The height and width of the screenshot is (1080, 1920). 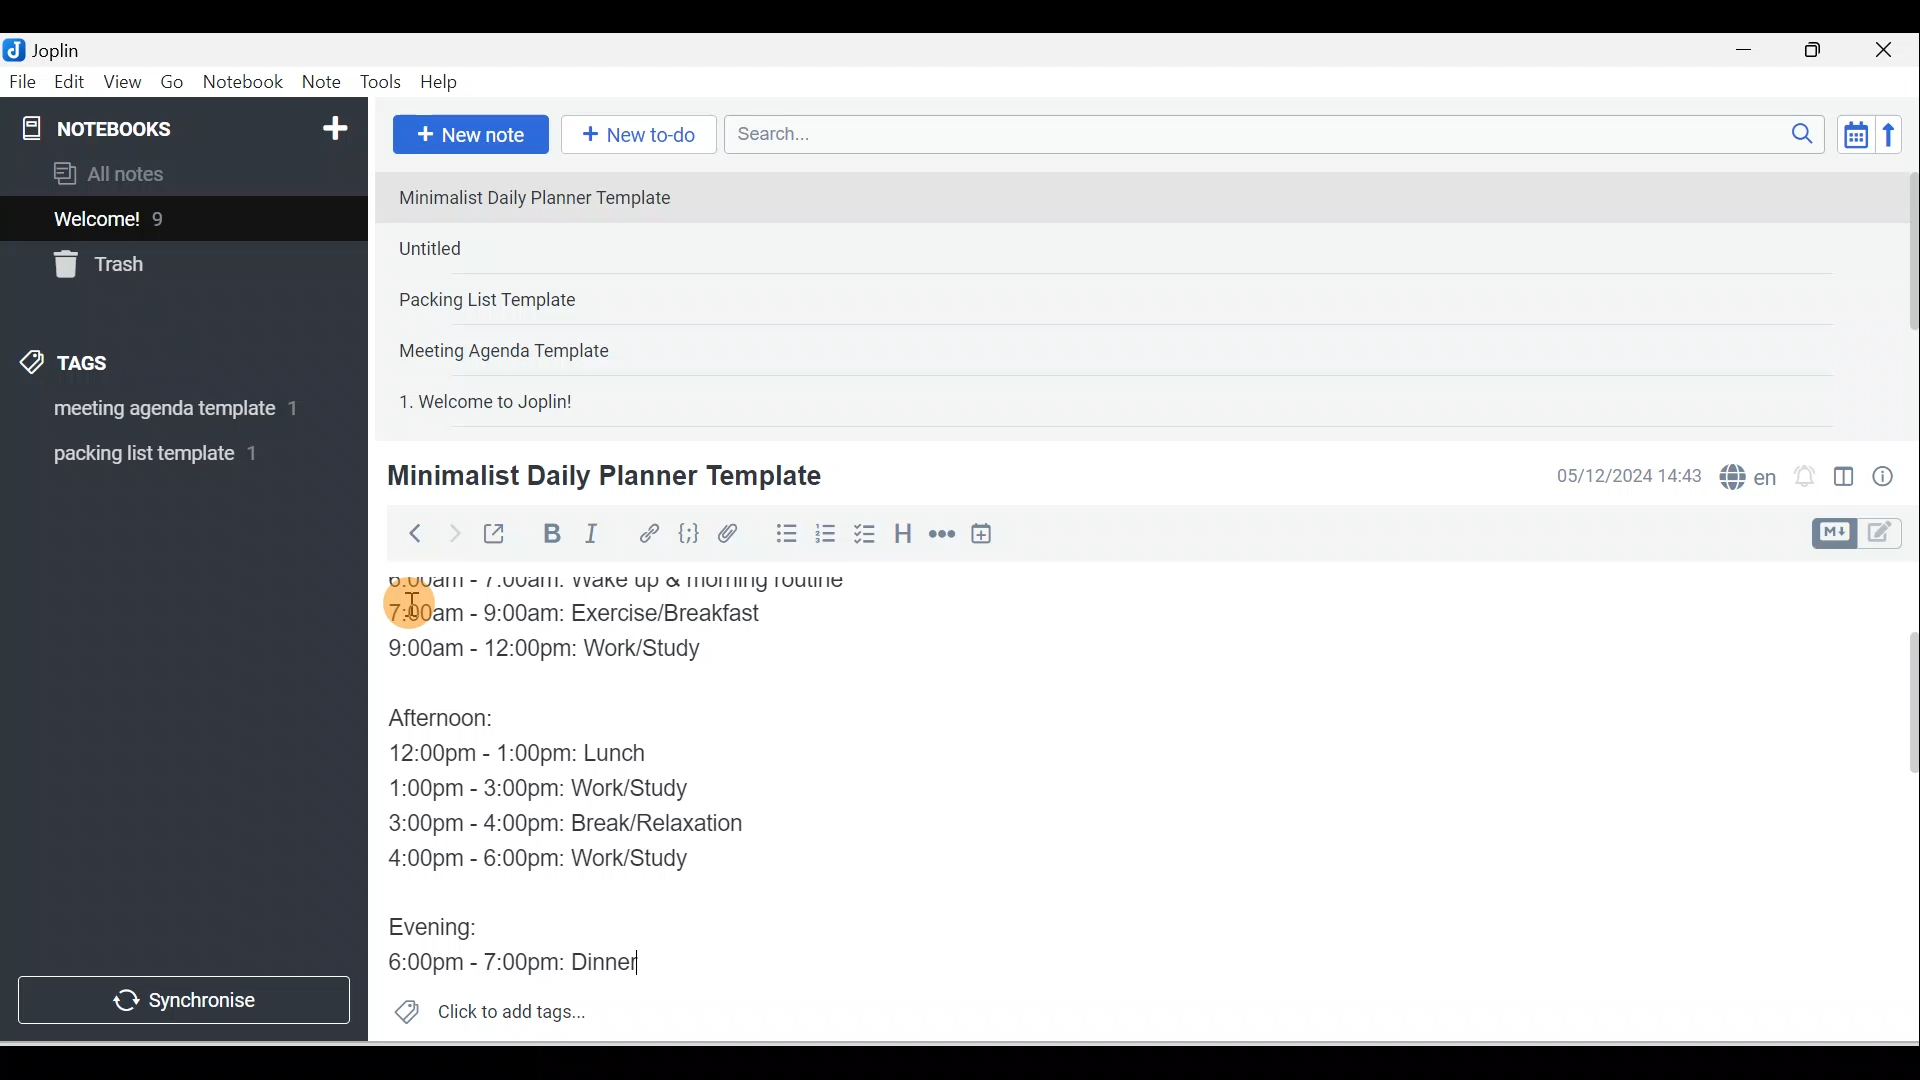 I want to click on All notes, so click(x=181, y=173).